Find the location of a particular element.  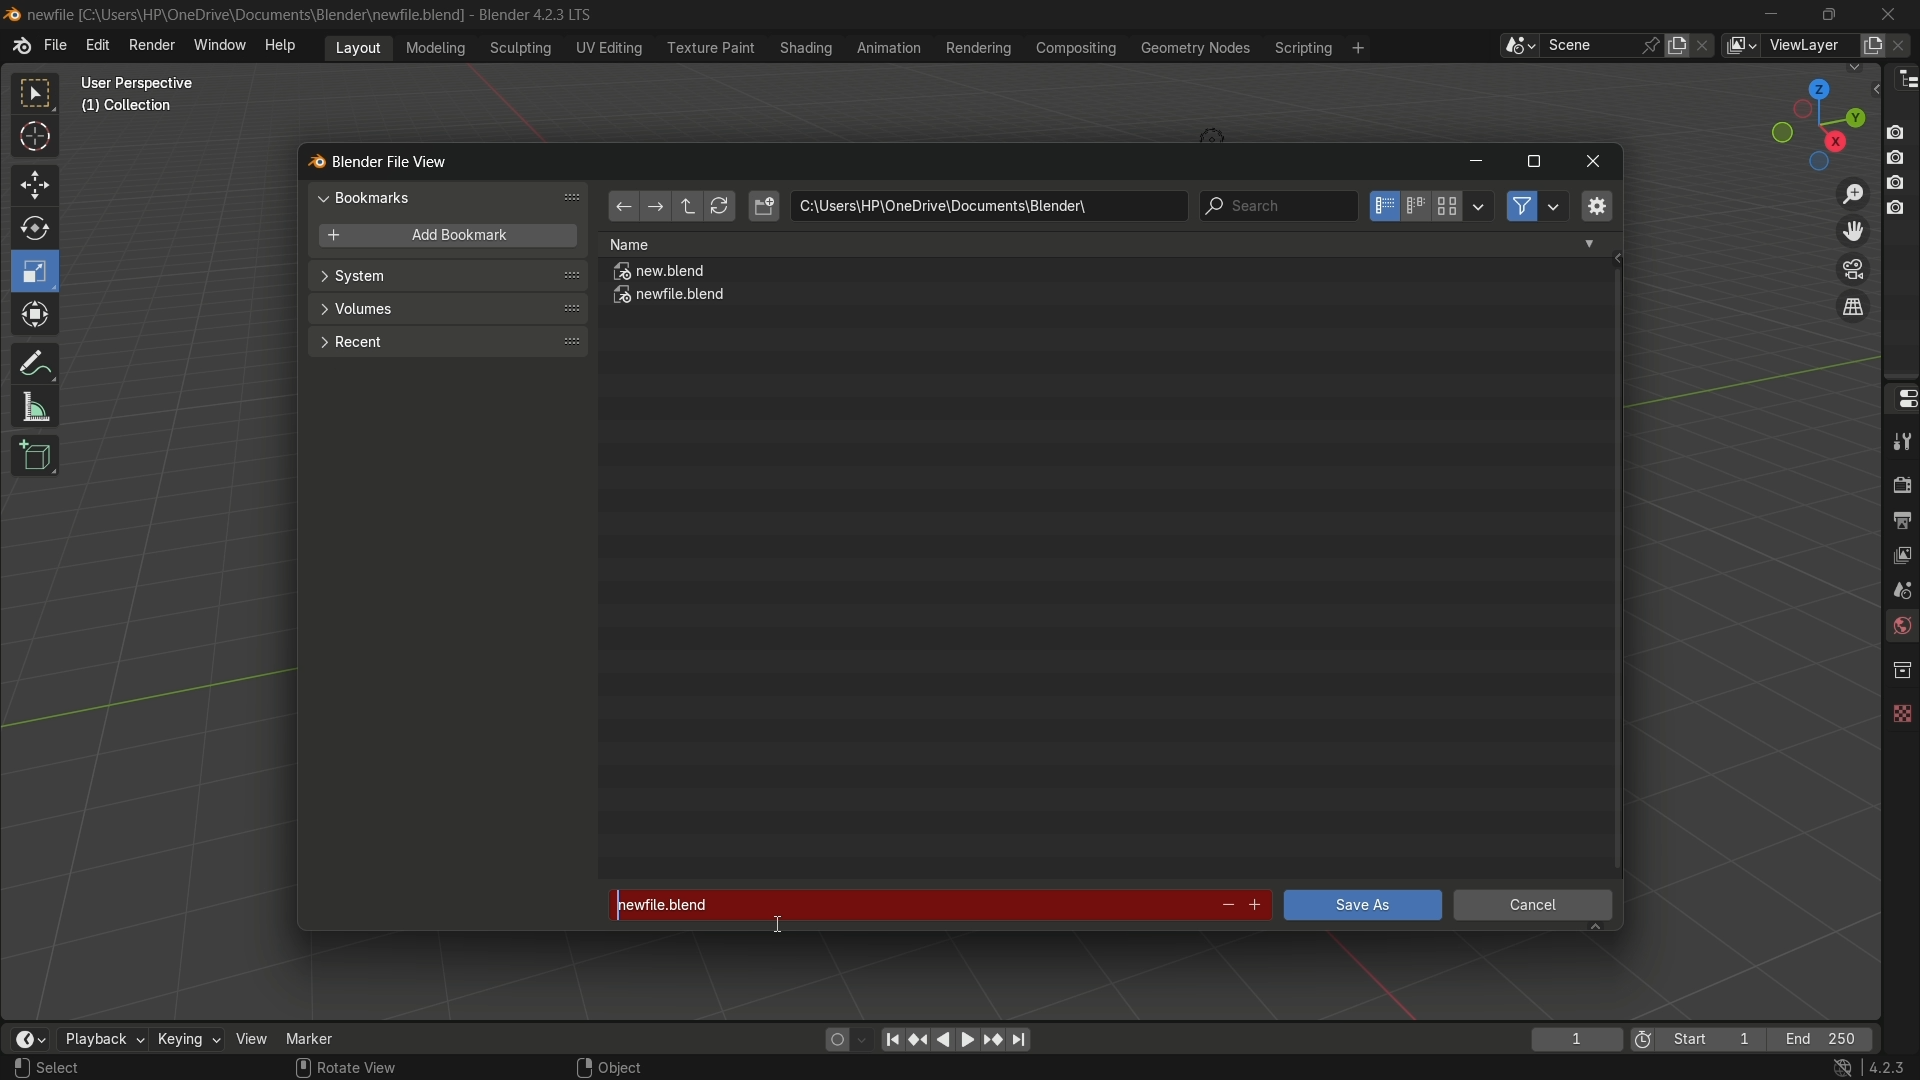

cancel is located at coordinates (1534, 908).